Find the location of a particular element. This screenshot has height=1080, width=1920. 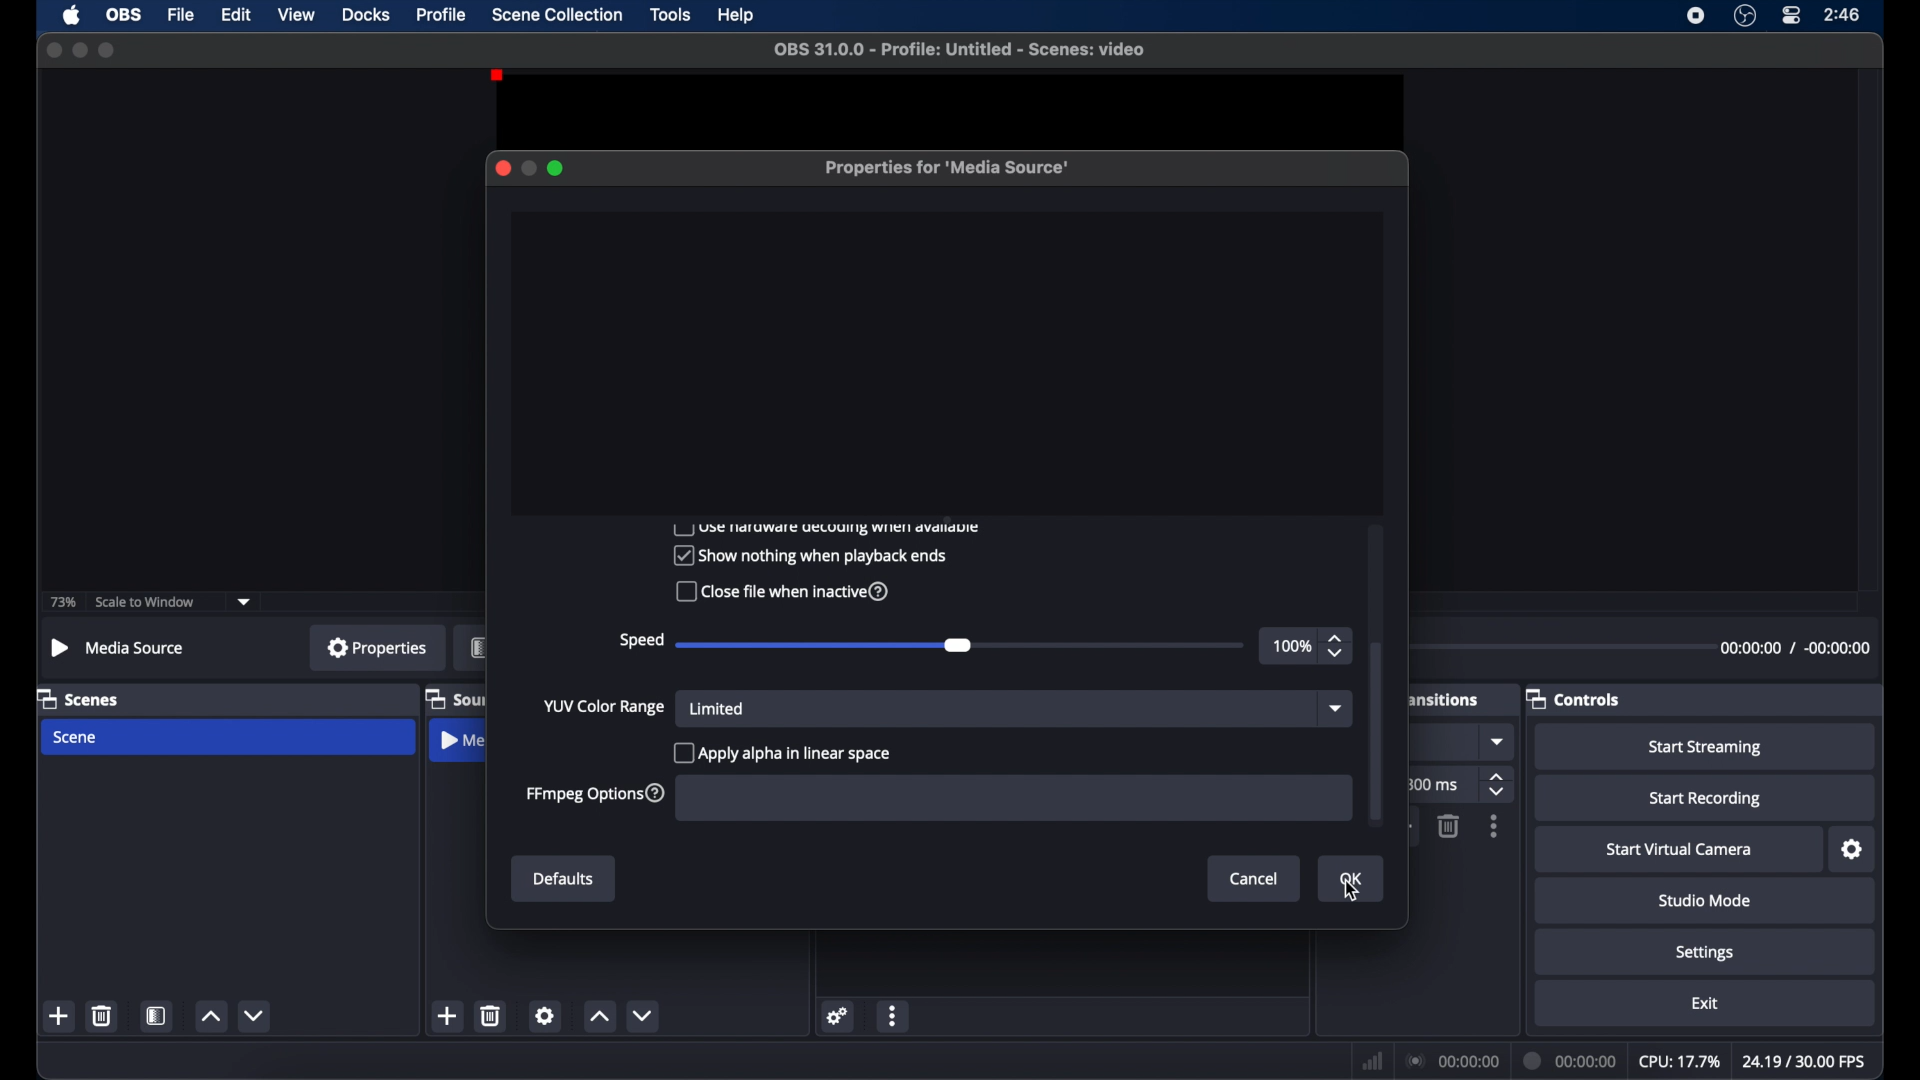

start virtual camera is located at coordinates (1680, 850).